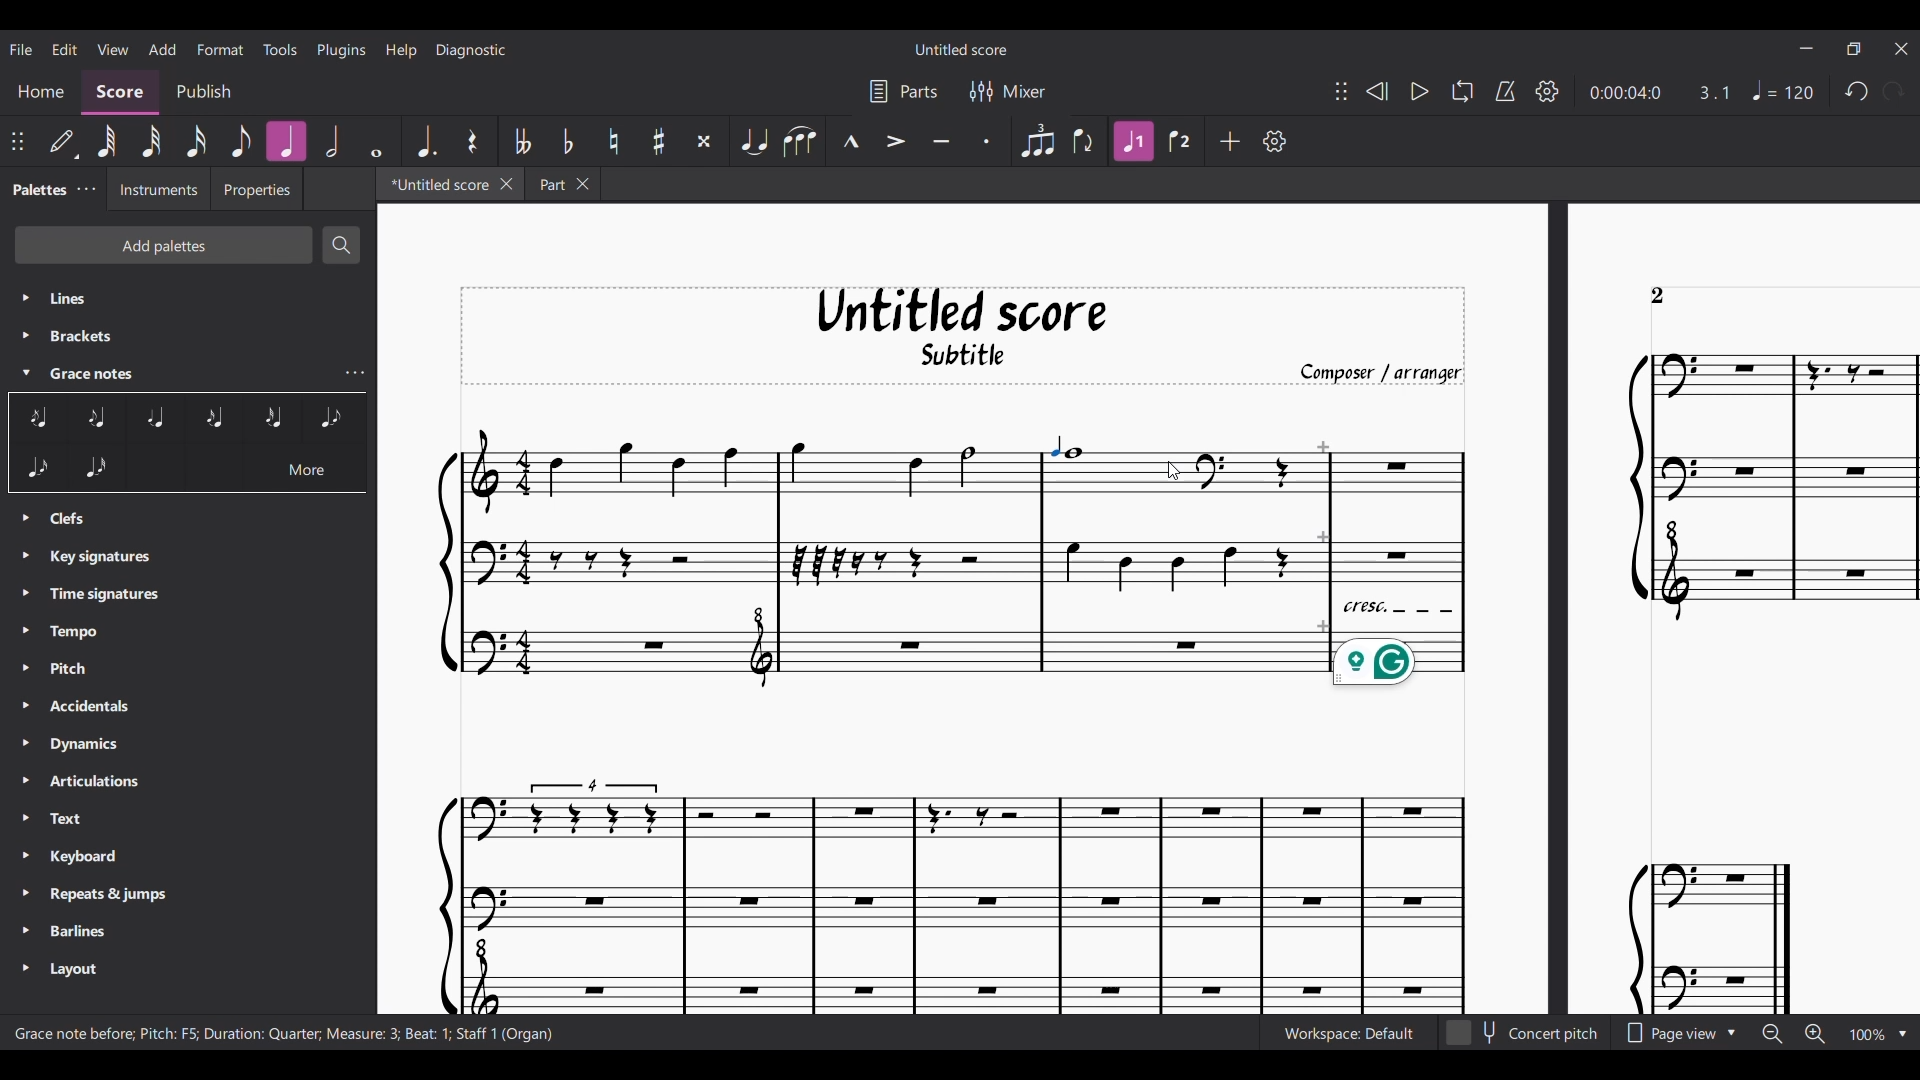  What do you see at coordinates (1340, 91) in the screenshot?
I see `Change position of toolbar attached` at bounding box center [1340, 91].